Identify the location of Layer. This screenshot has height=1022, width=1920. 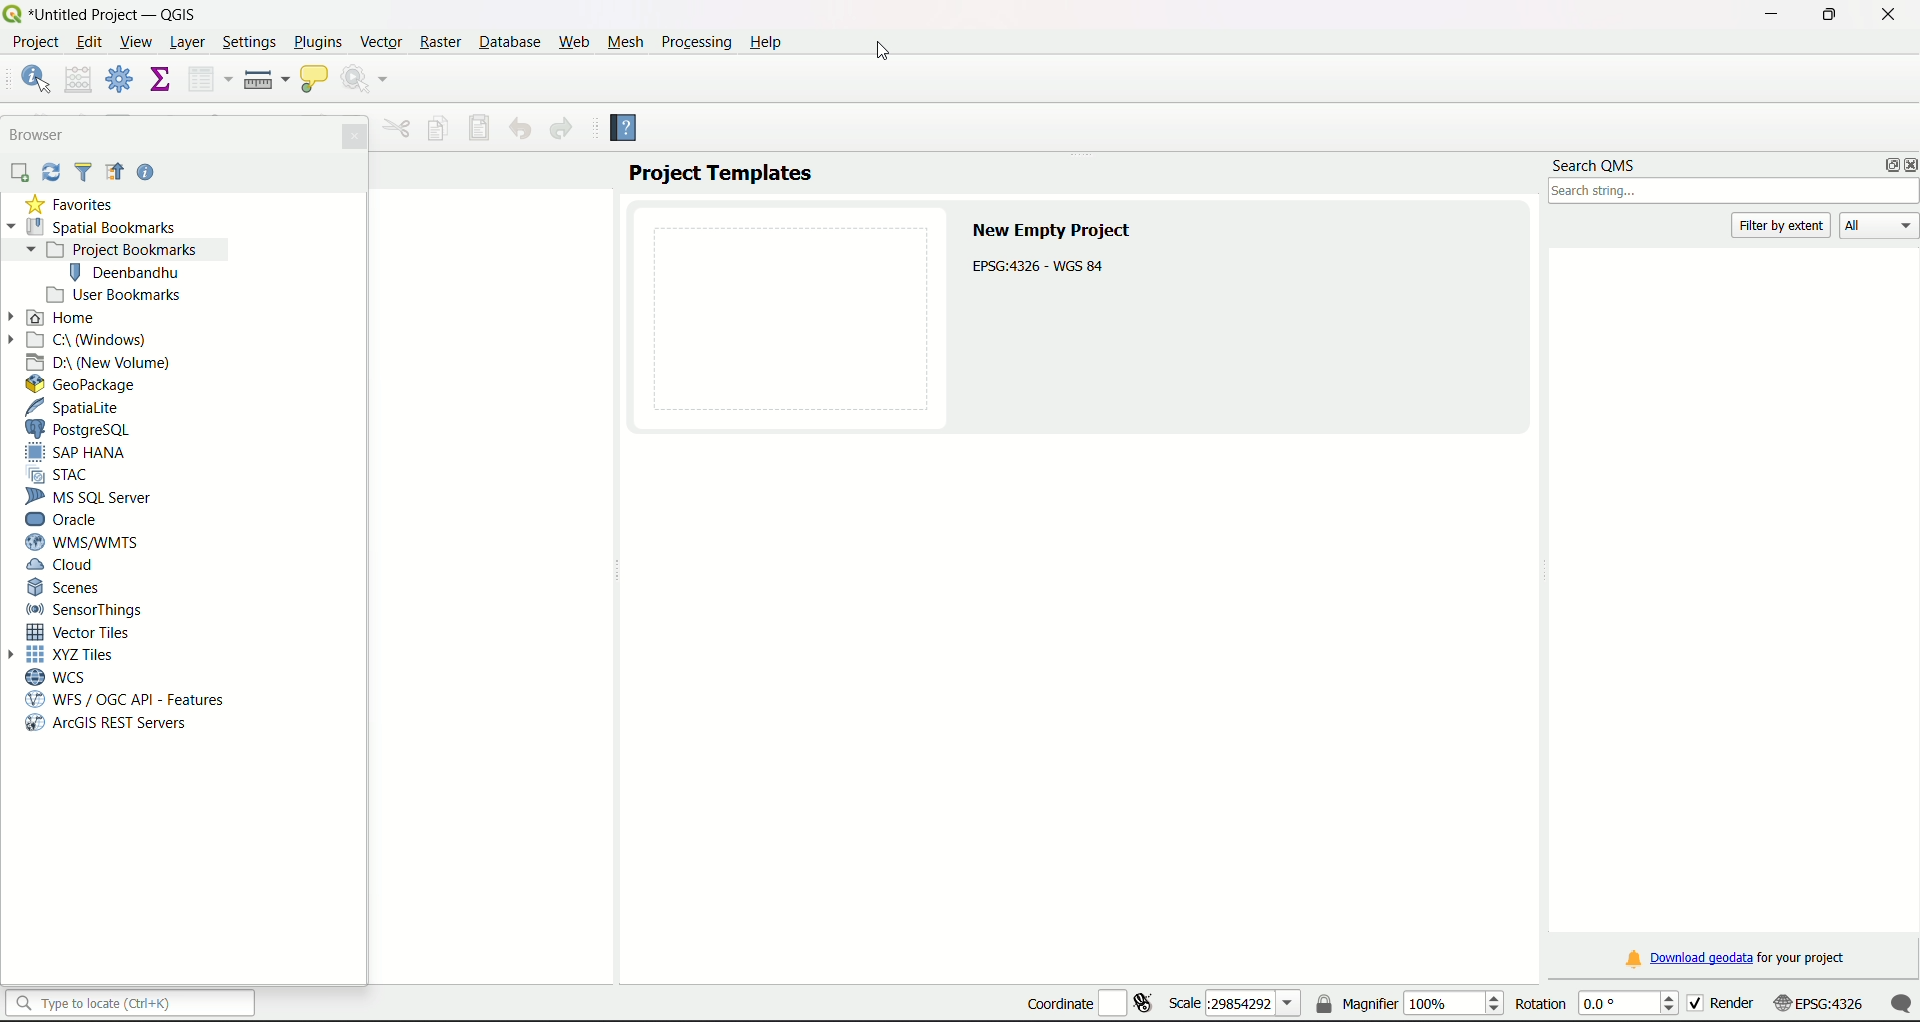
(188, 44).